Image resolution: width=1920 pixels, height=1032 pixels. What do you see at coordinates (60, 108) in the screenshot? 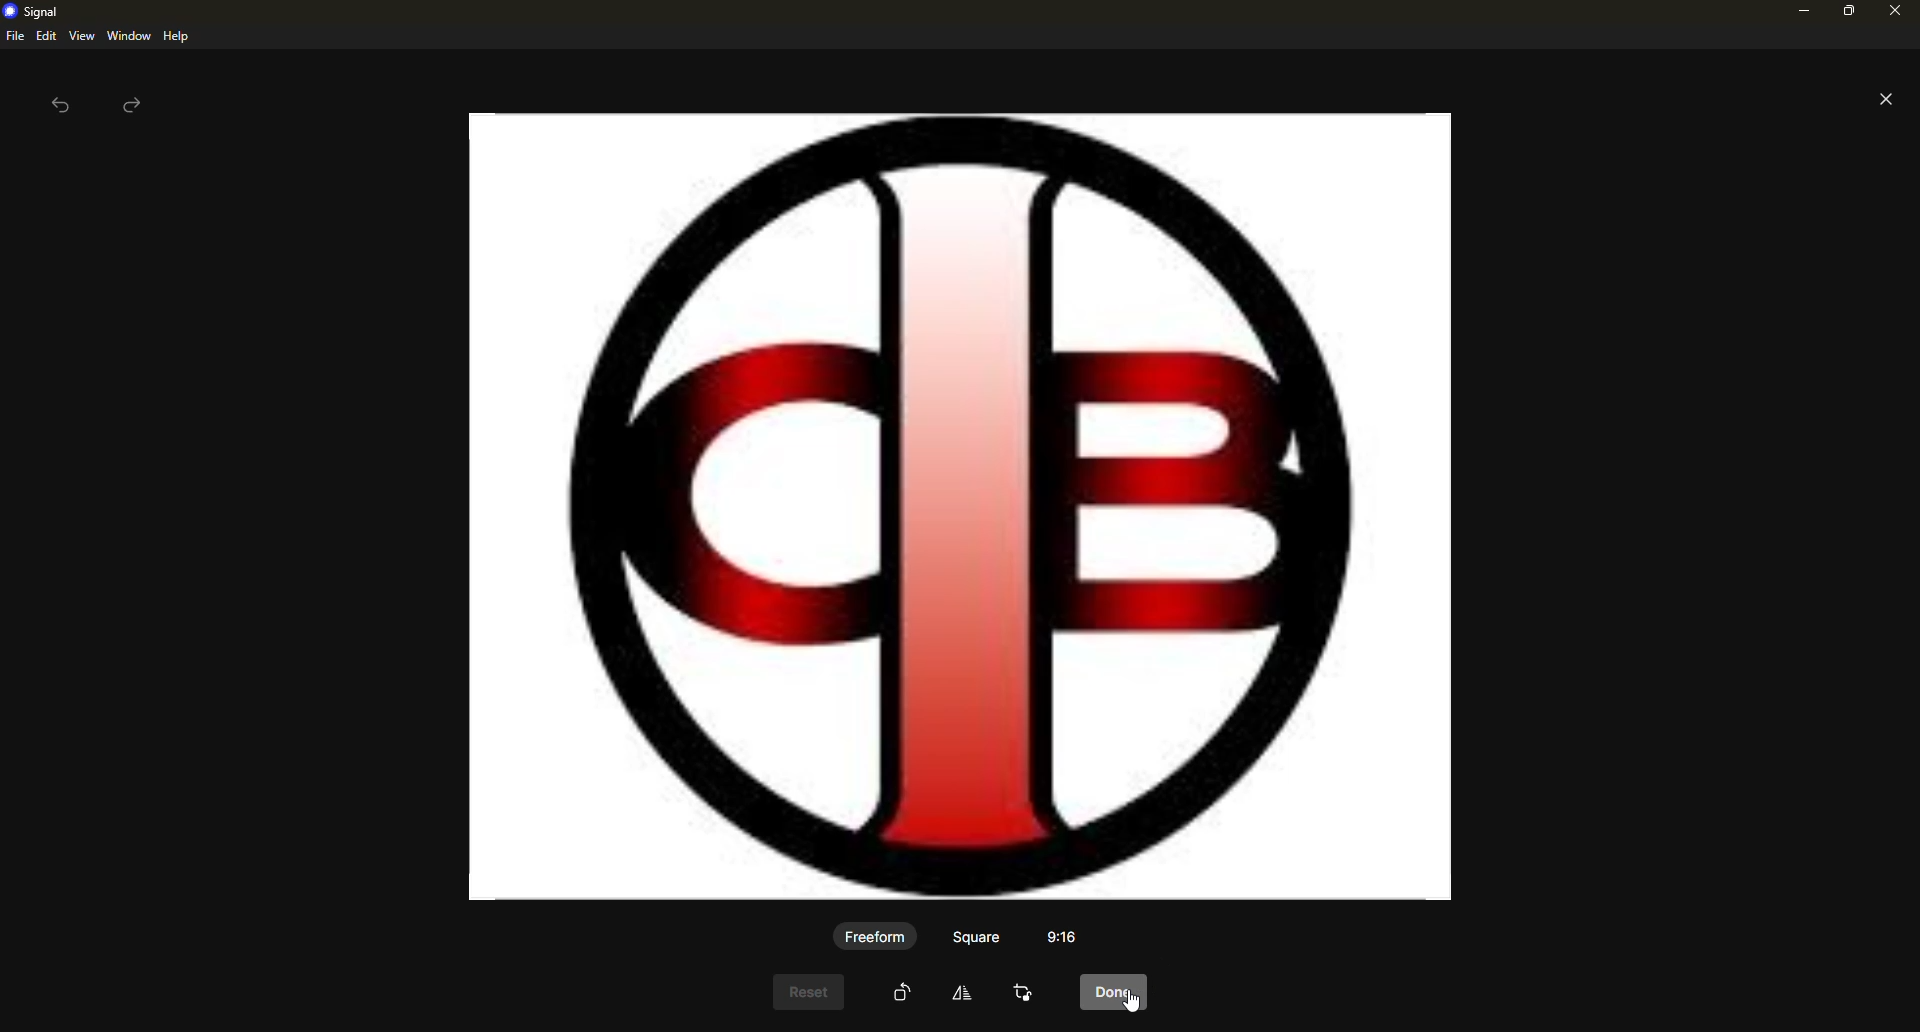
I see `back` at bounding box center [60, 108].